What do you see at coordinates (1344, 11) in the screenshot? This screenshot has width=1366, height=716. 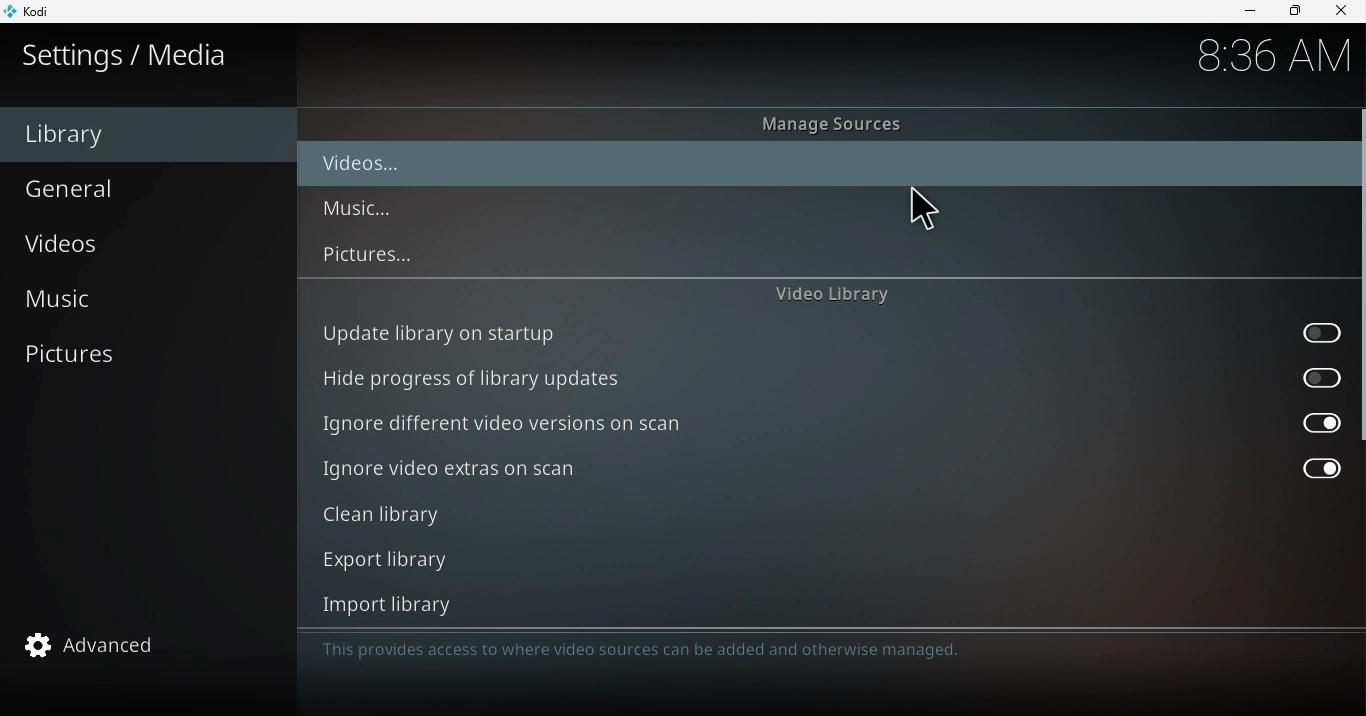 I see `close` at bounding box center [1344, 11].